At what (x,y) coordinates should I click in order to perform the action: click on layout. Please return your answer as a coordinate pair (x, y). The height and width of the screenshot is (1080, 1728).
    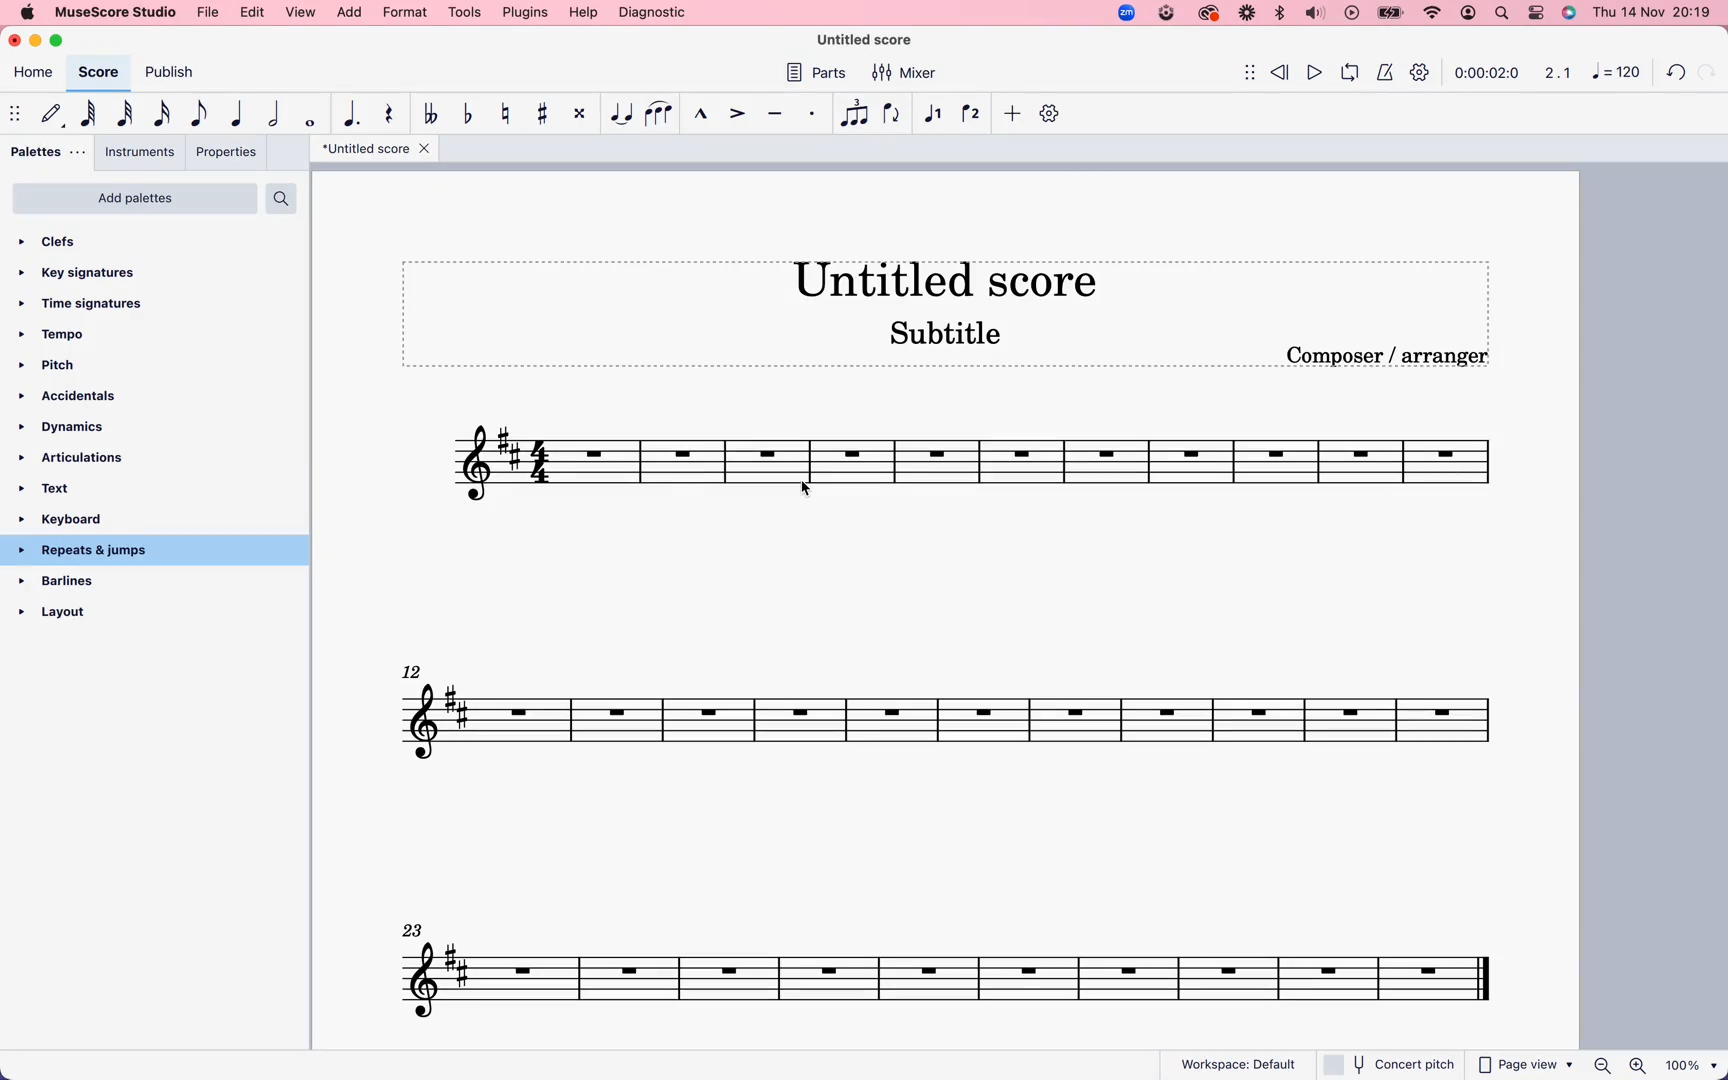
    Looking at the image, I should click on (130, 609).